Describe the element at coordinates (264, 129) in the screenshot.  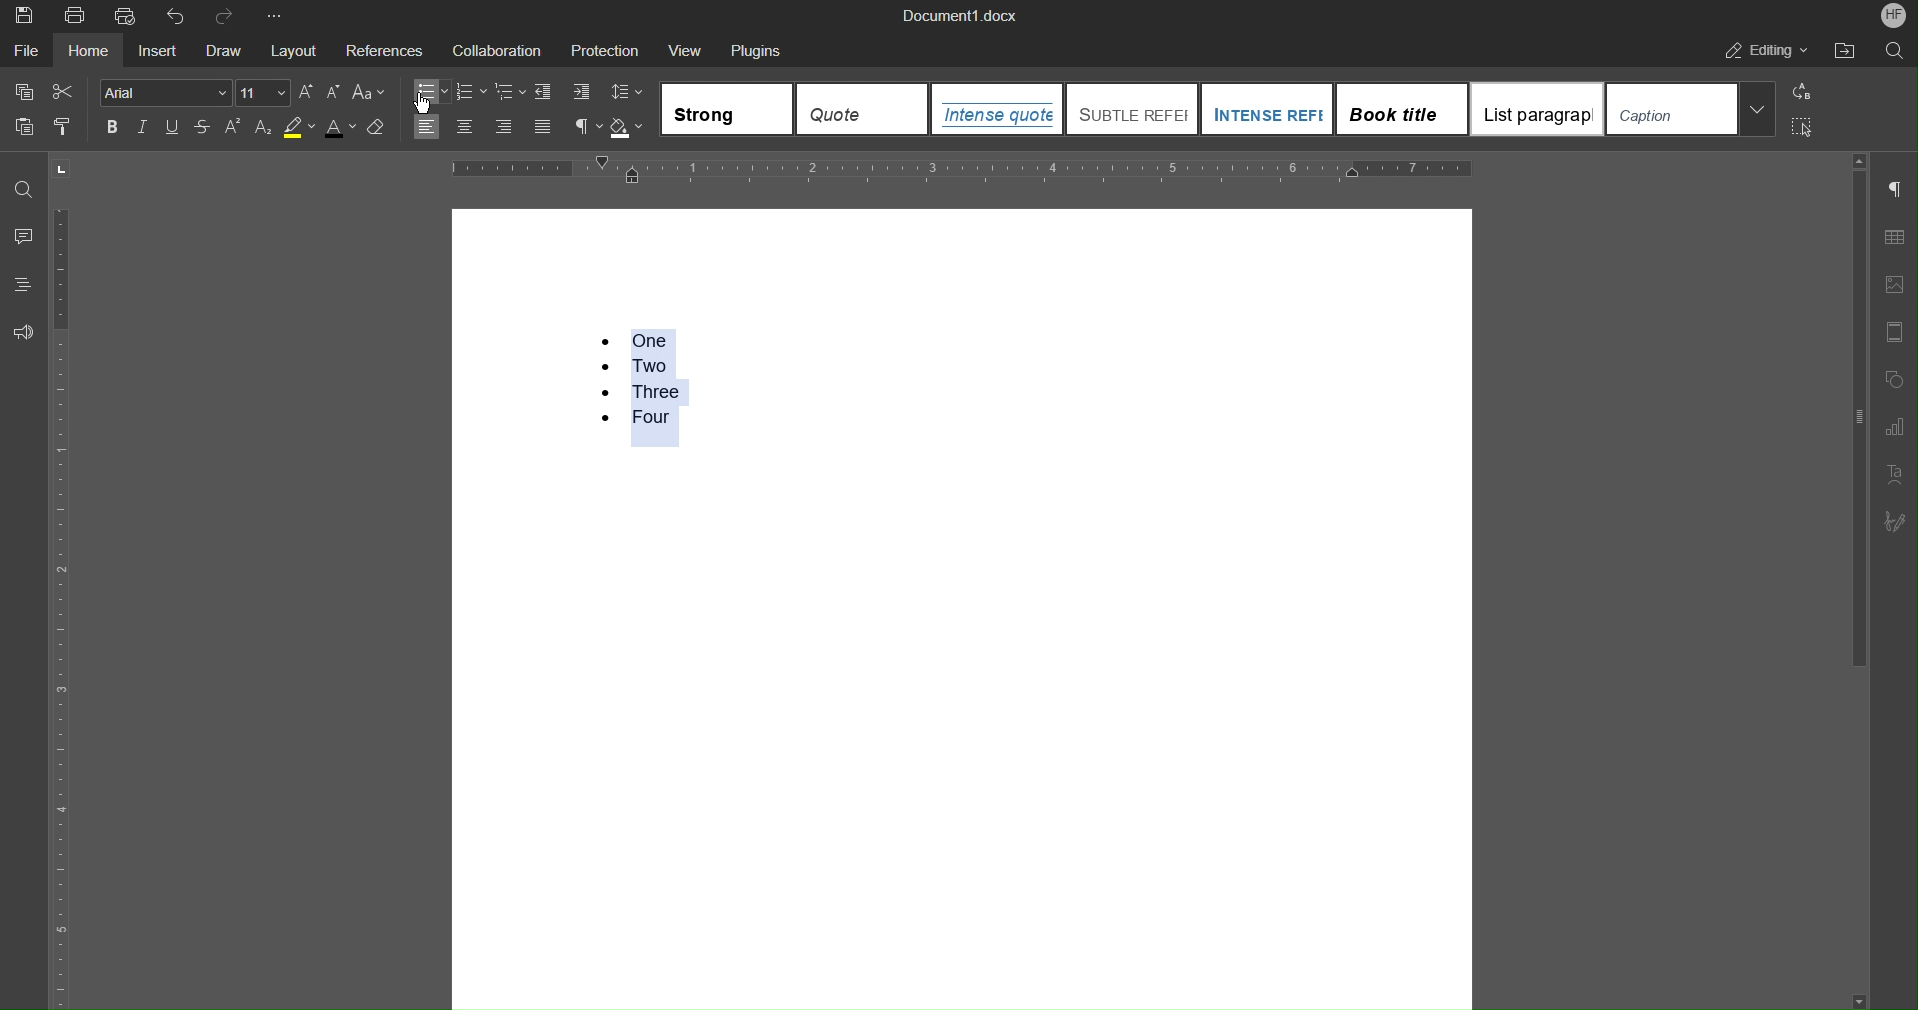
I see `Subscript` at that location.